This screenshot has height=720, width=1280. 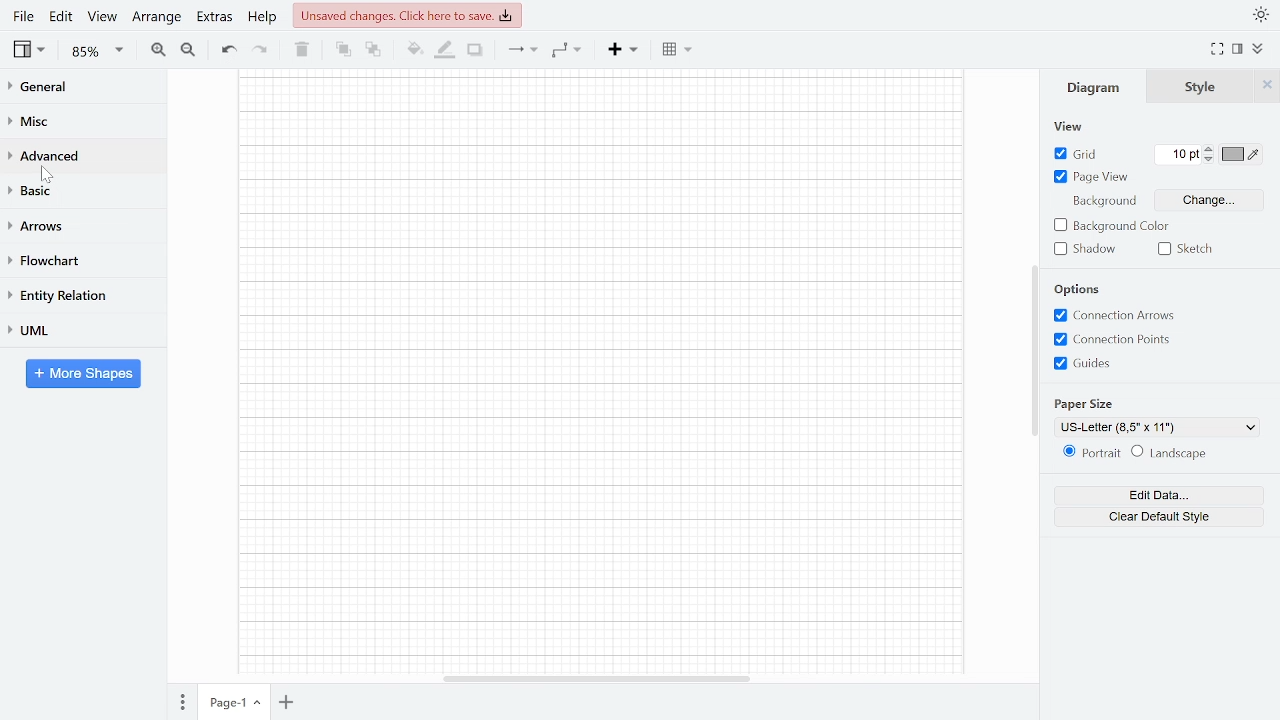 What do you see at coordinates (1185, 250) in the screenshot?
I see `Sketch` at bounding box center [1185, 250].